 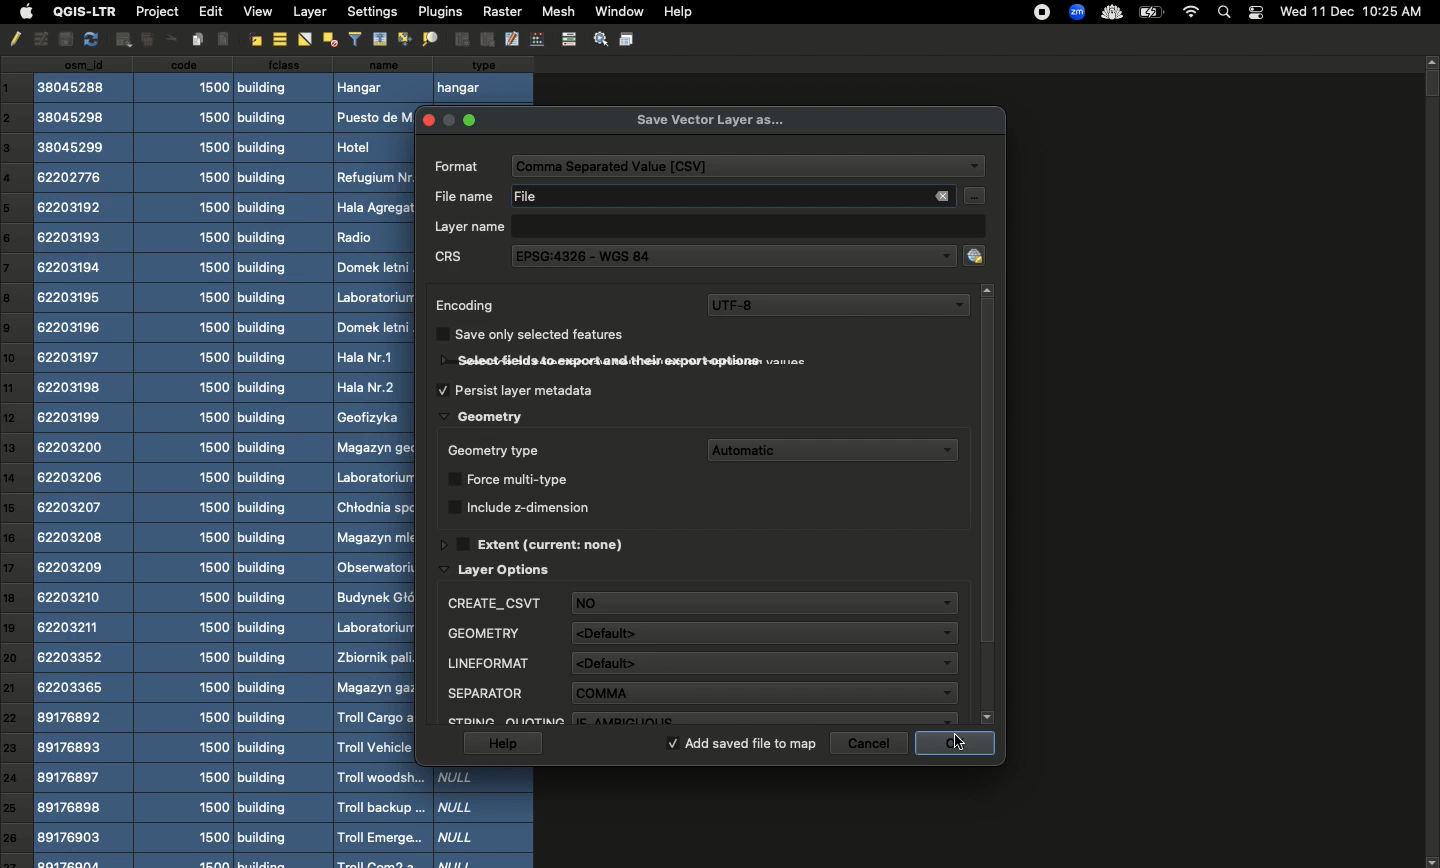 I want to click on Date time, so click(x=1351, y=11).